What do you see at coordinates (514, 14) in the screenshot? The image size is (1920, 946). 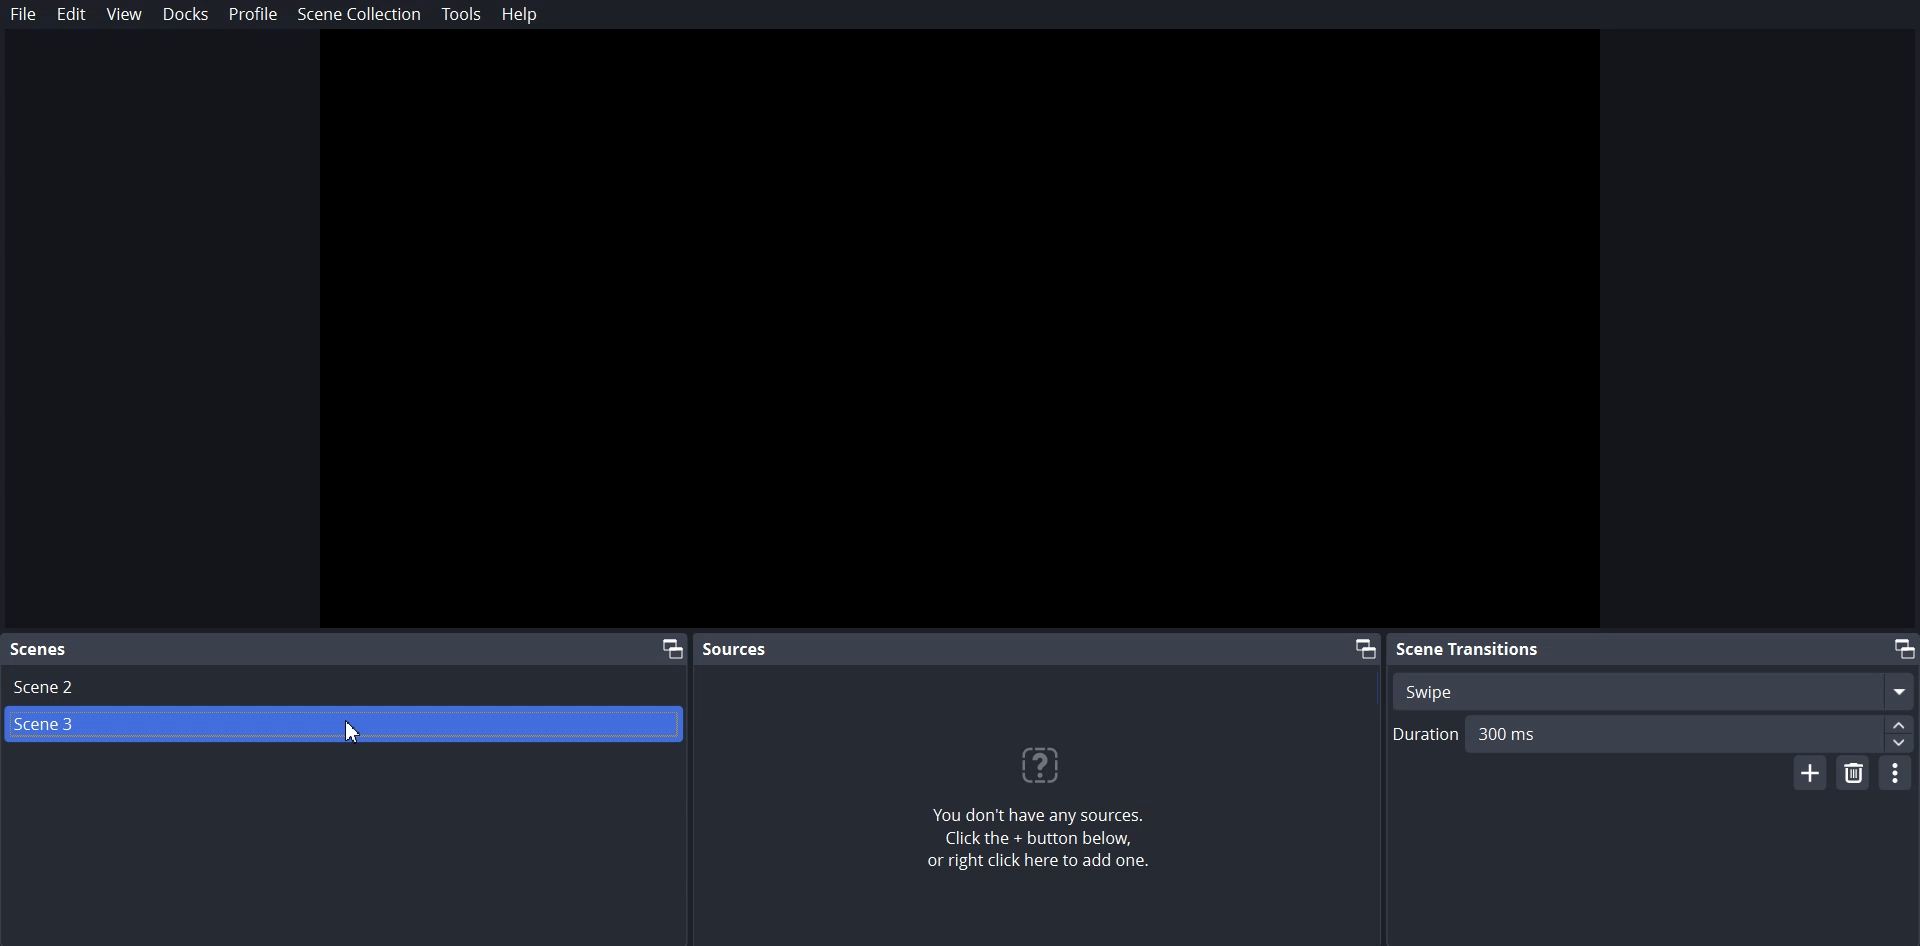 I see `Help` at bounding box center [514, 14].